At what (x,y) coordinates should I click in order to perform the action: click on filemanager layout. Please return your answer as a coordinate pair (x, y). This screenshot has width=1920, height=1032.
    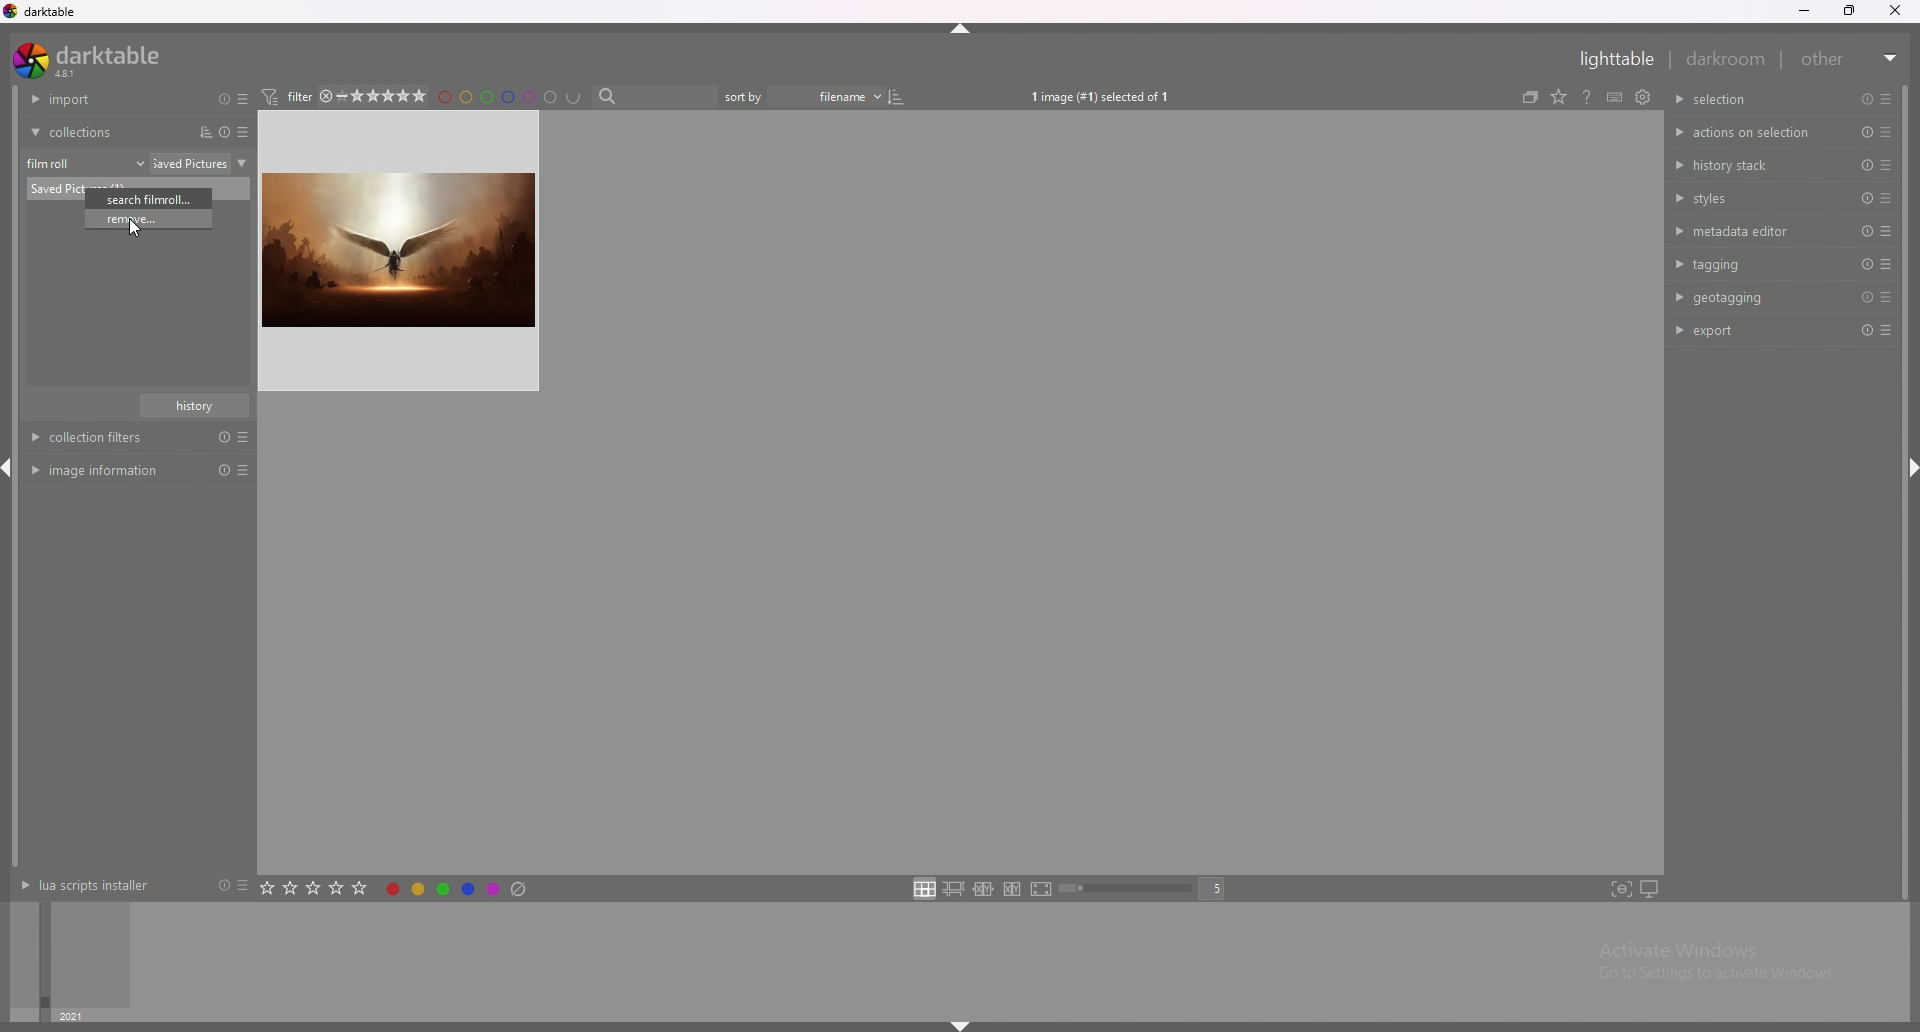
    Looking at the image, I should click on (924, 888).